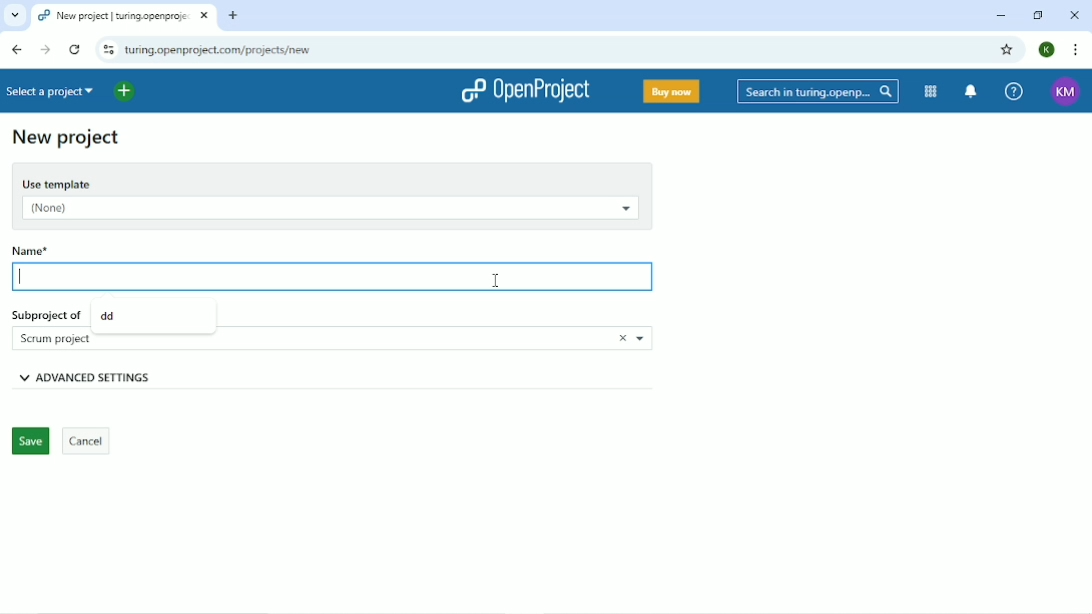 The height and width of the screenshot is (614, 1092). Describe the element at coordinates (24, 281) in the screenshot. I see `typing cursor` at that location.